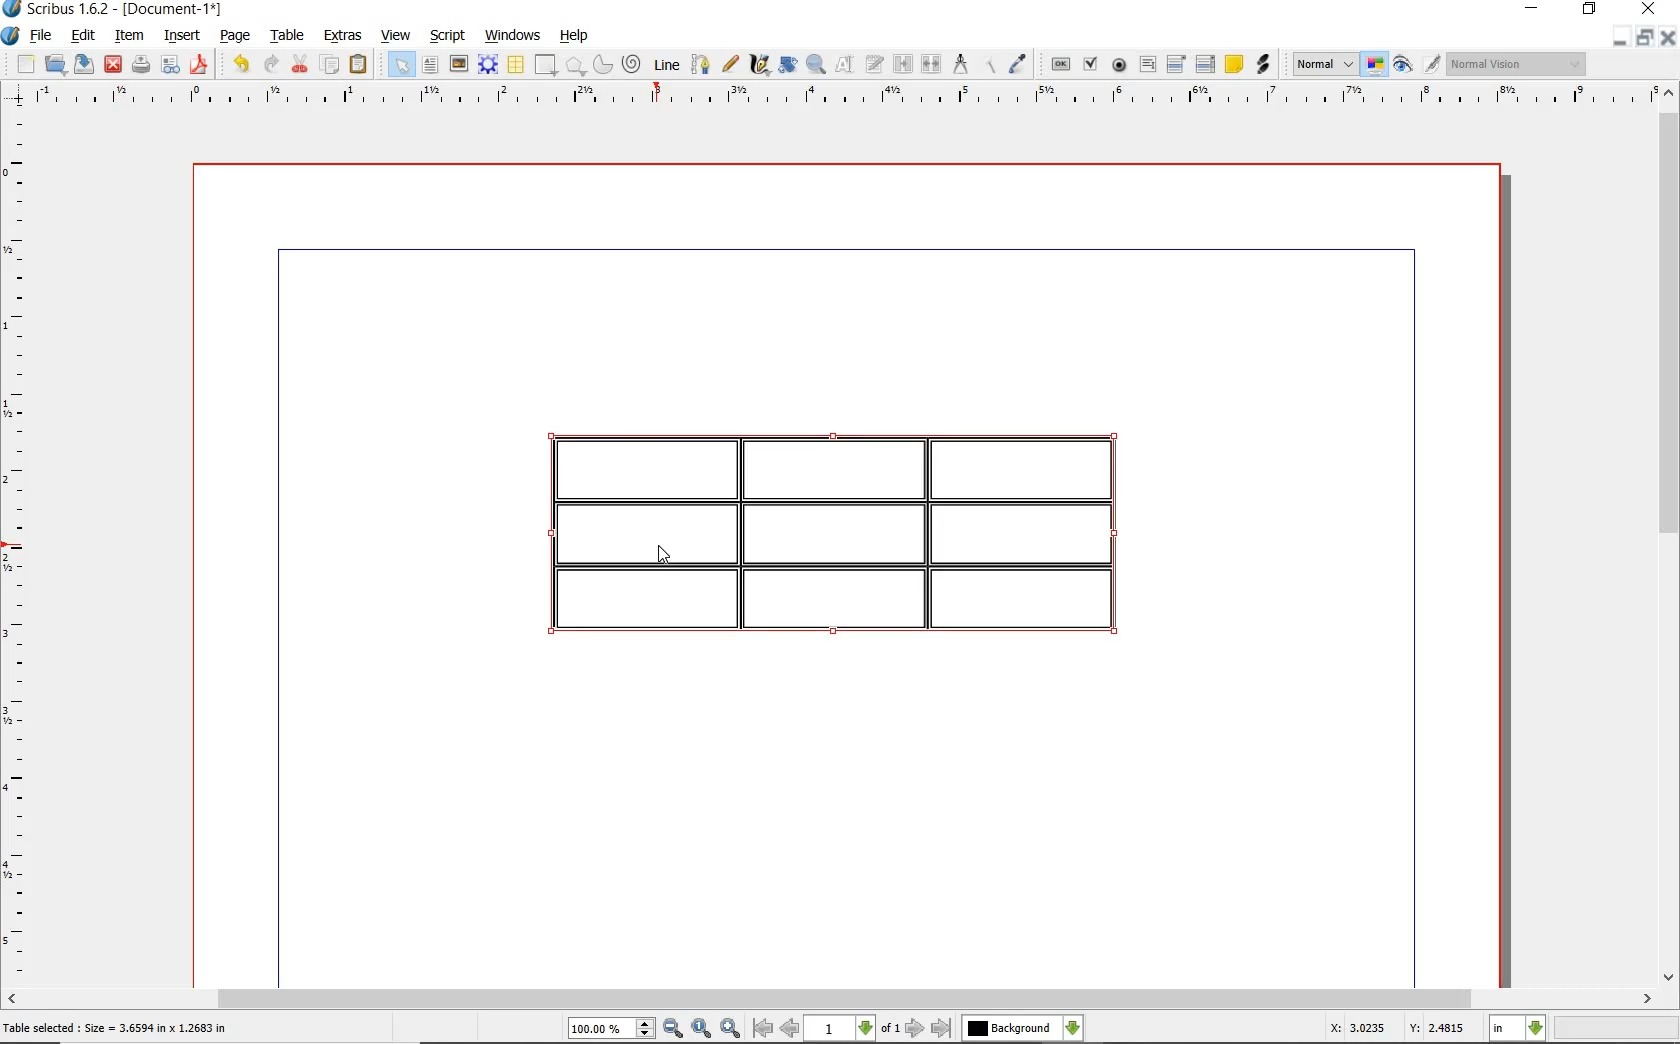 The image size is (1680, 1044). I want to click on select current zoom level, so click(612, 1029).